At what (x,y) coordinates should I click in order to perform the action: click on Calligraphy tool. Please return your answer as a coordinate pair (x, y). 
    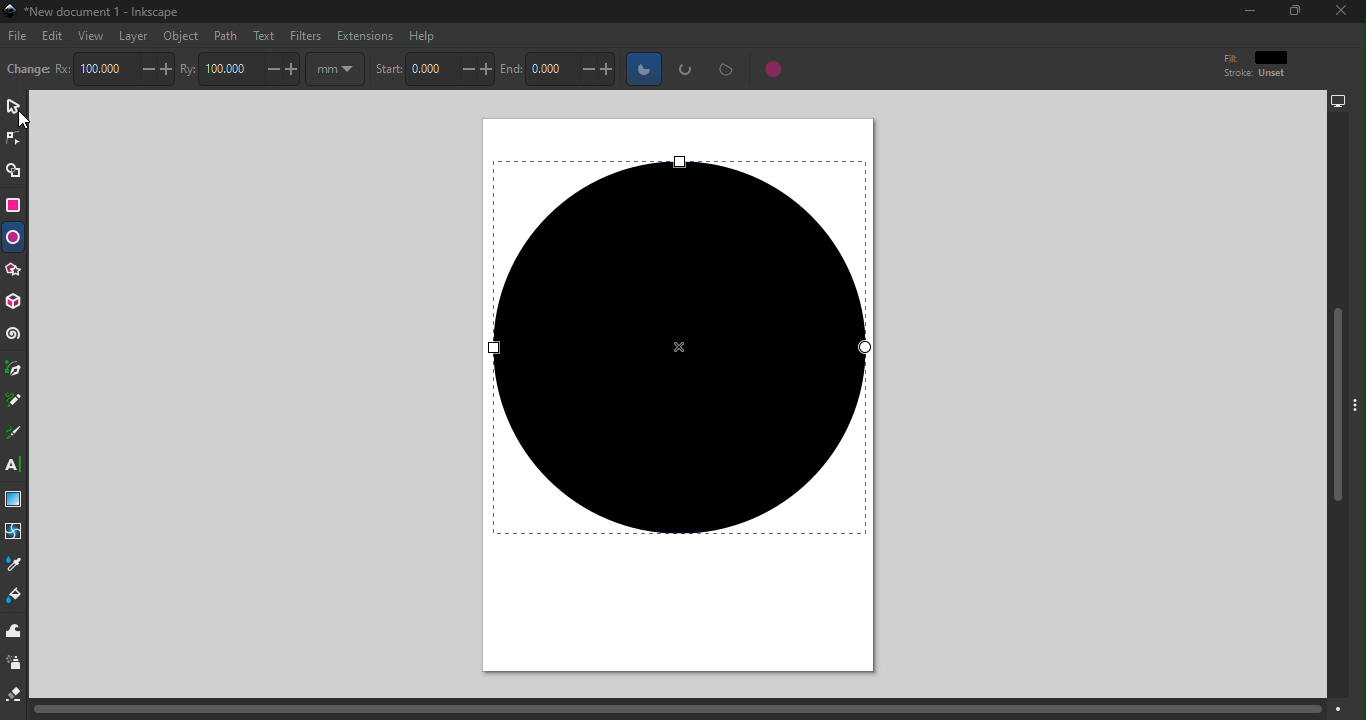
    Looking at the image, I should click on (13, 432).